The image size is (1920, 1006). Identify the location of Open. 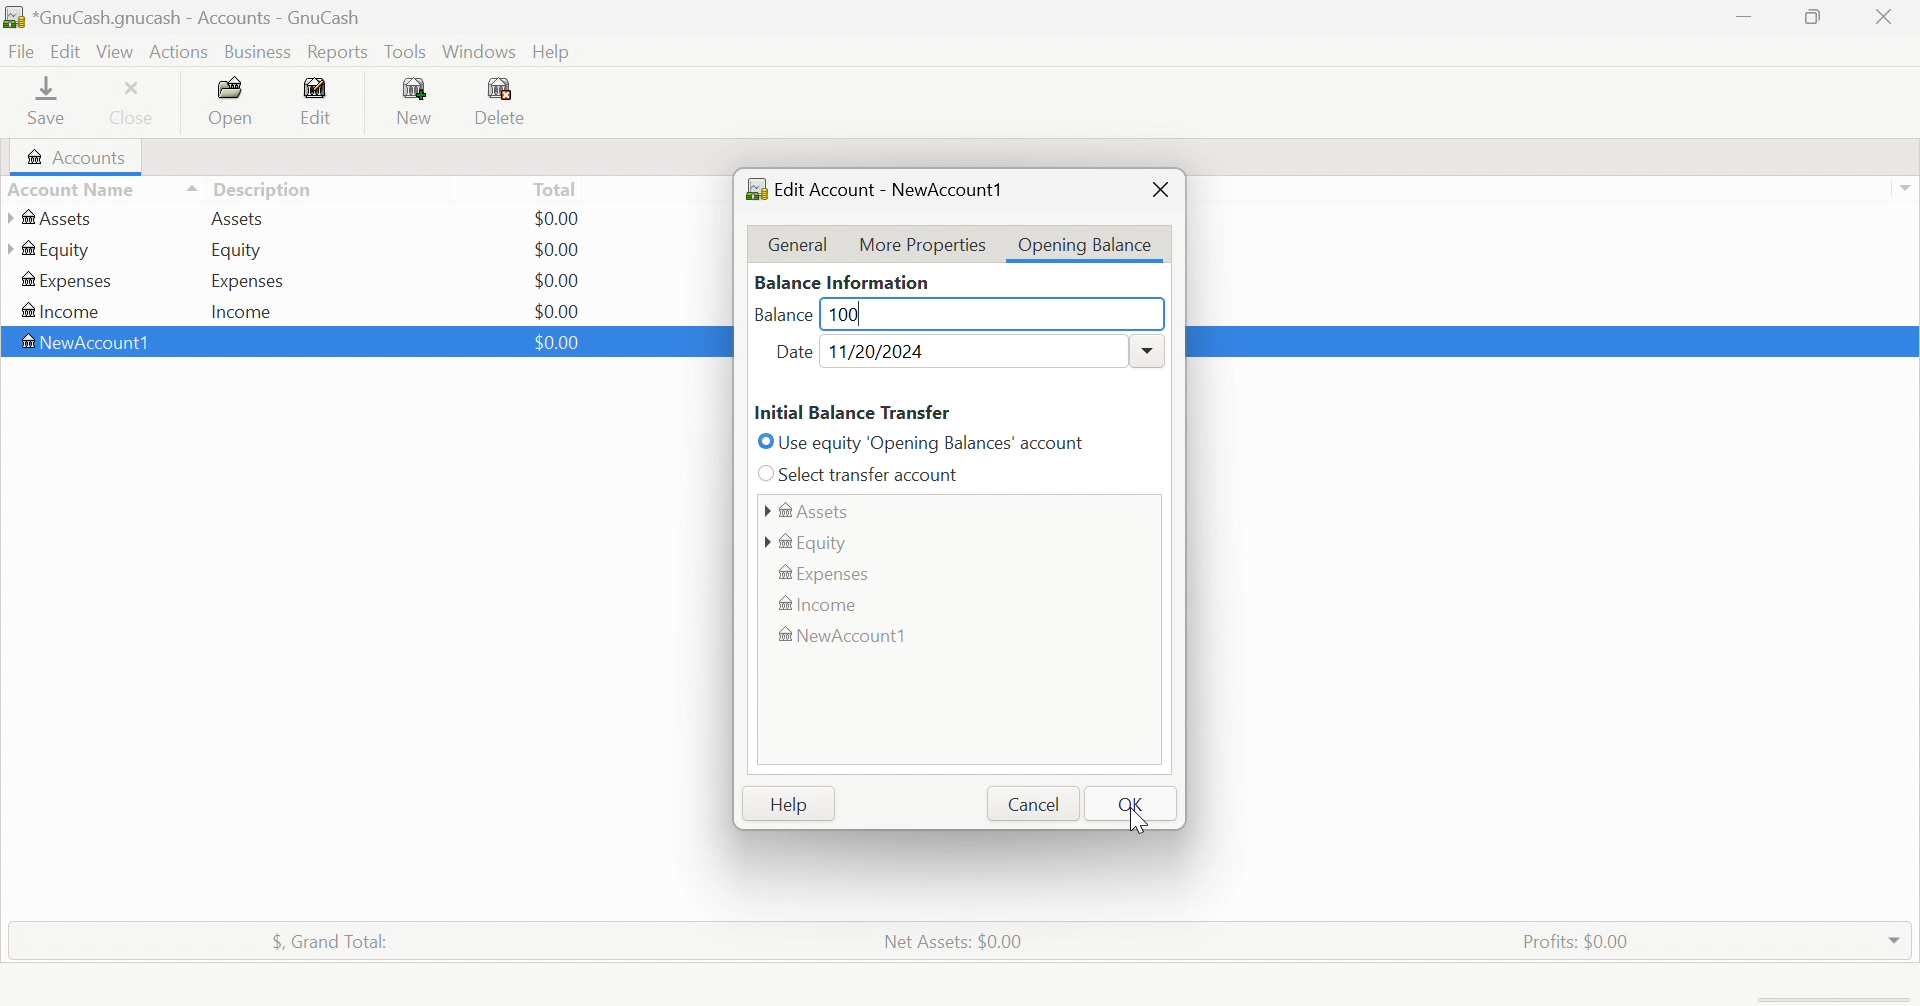
(233, 101).